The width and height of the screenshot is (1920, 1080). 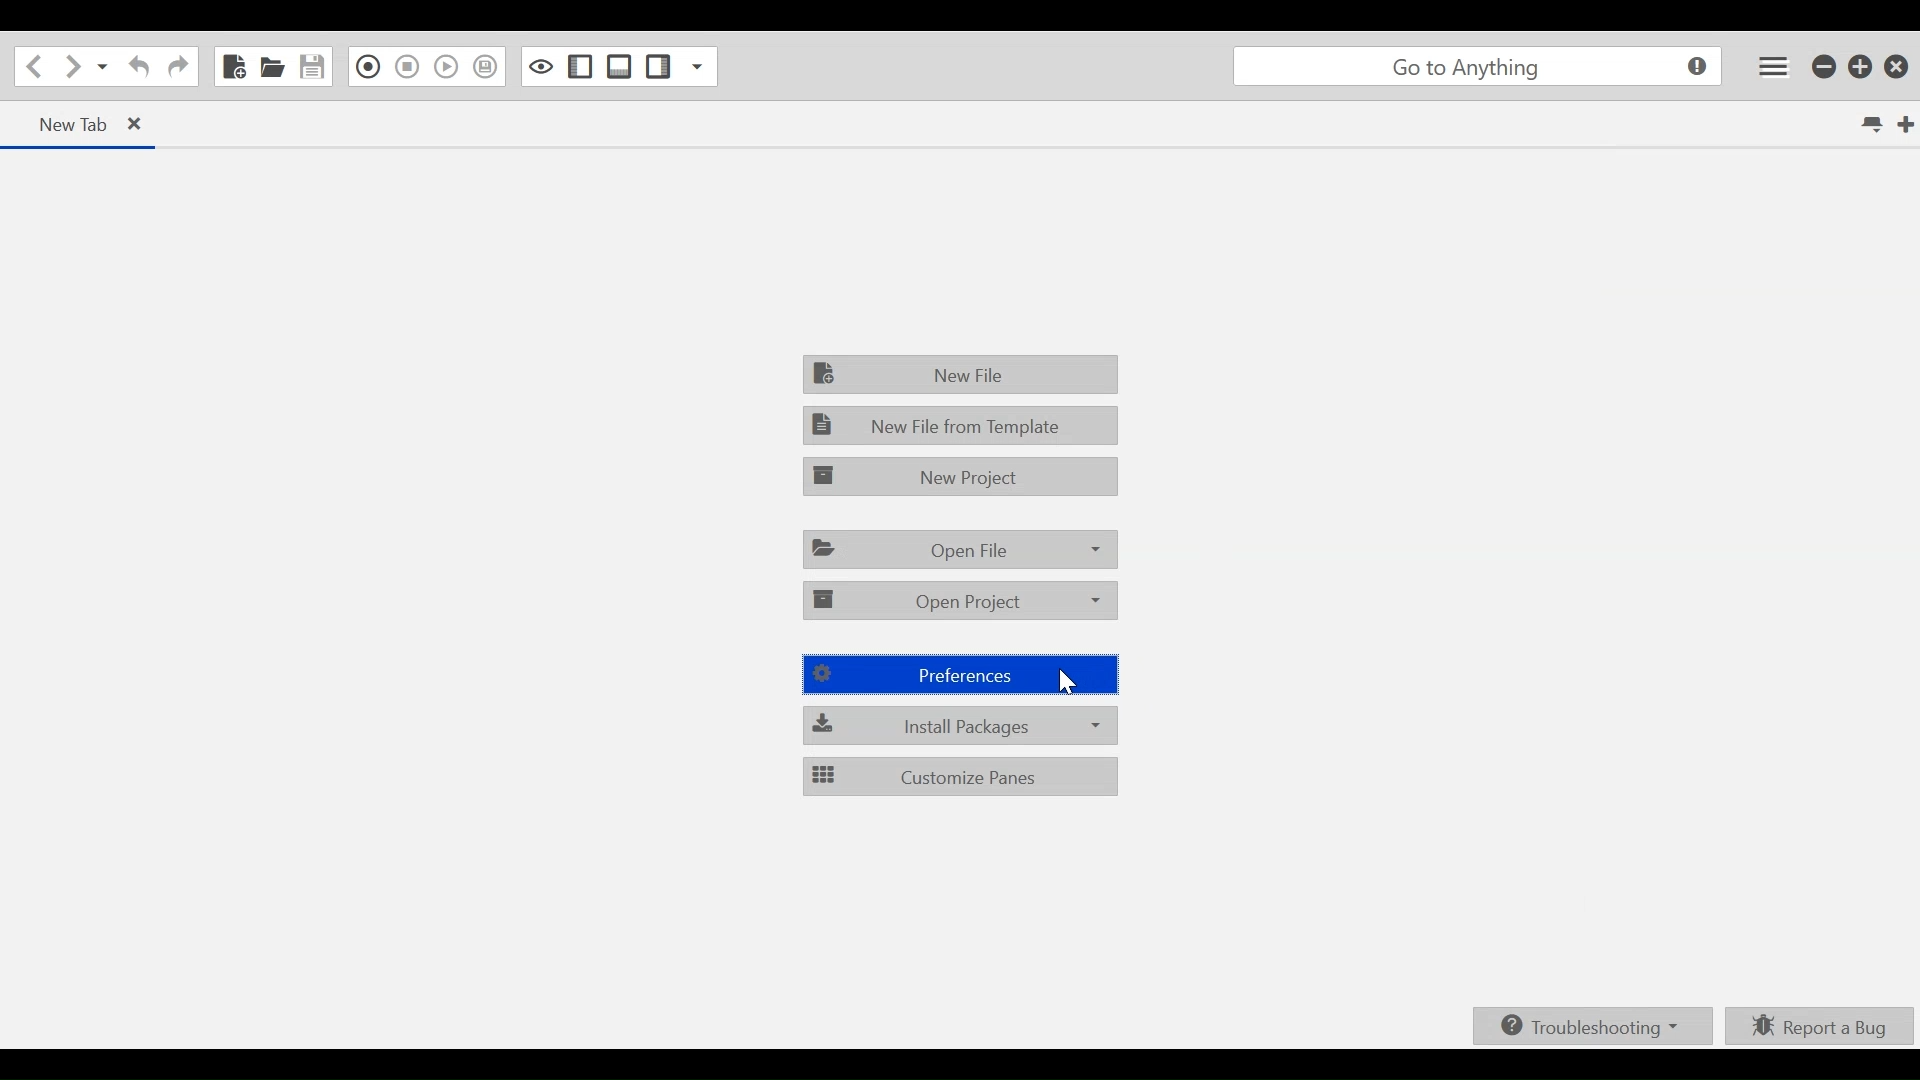 What do you see at coordinates (962, 725) in the screenshot?
I see `Install Packages` at bounding box center [962, 725].